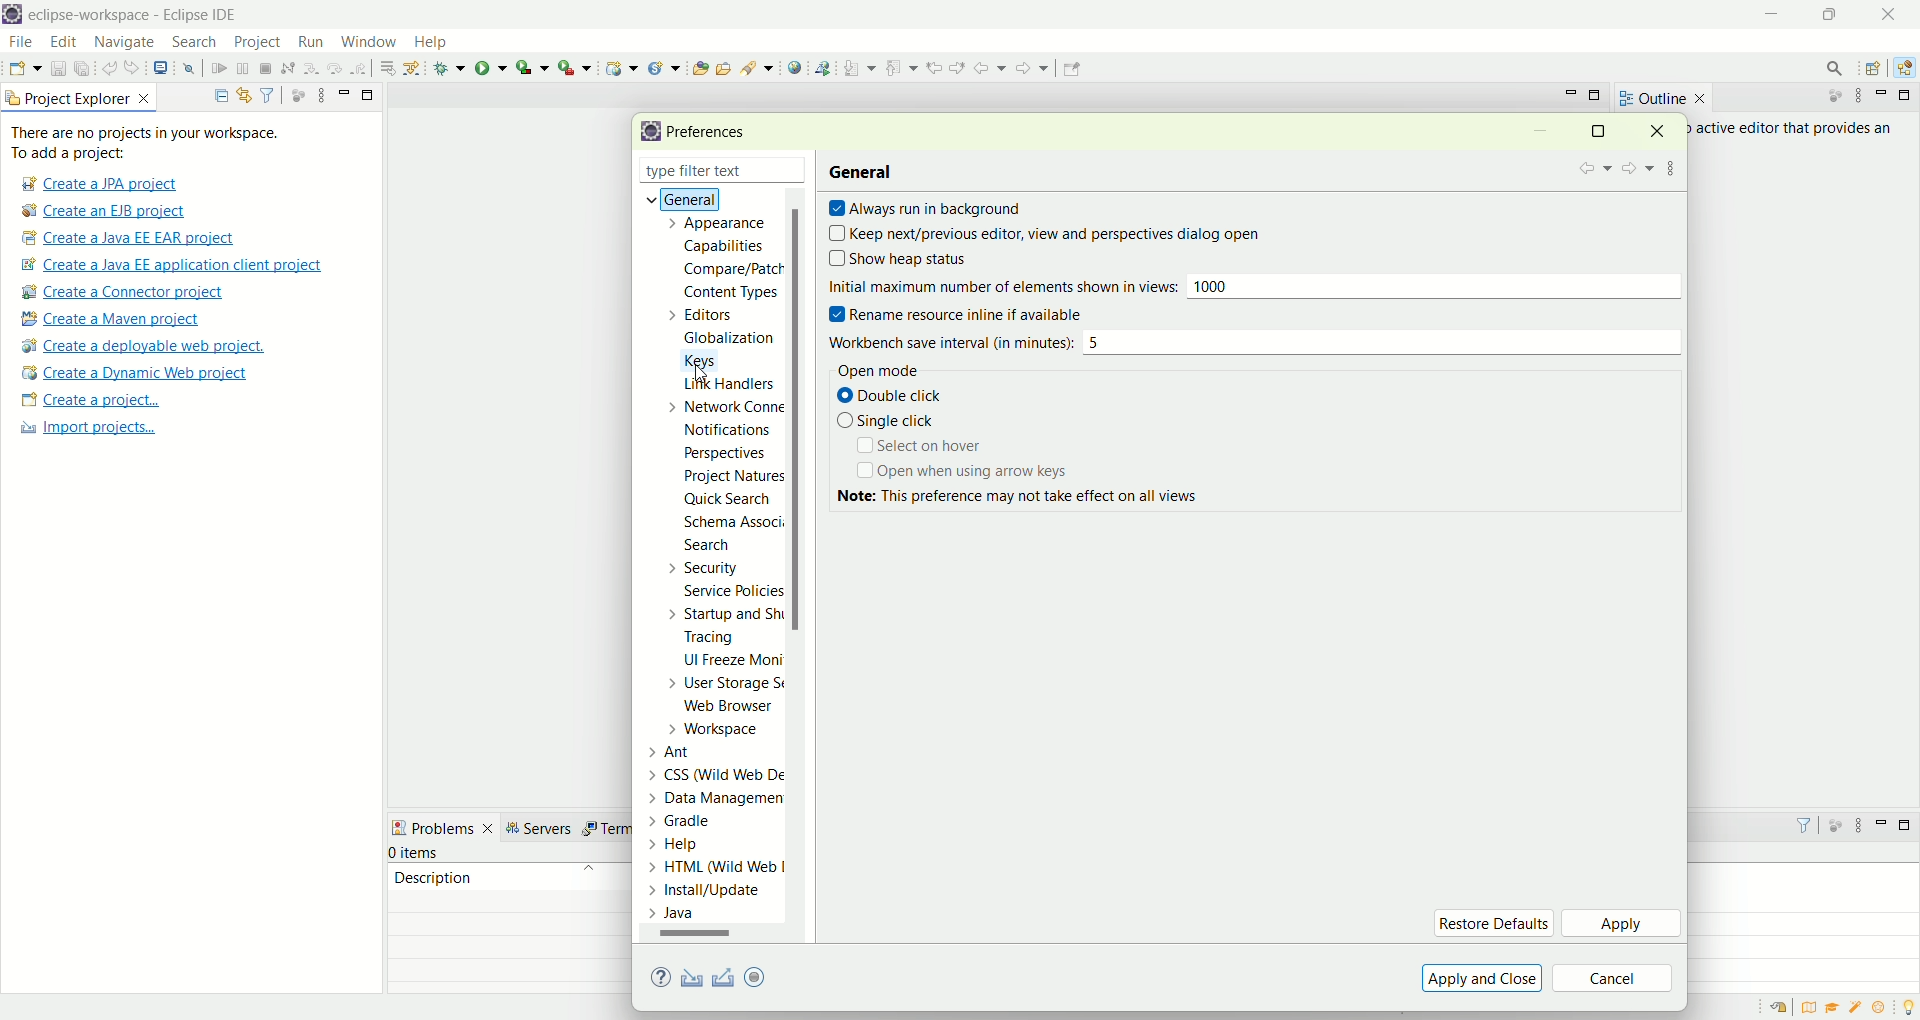  I want to click on filter, so click(267, 94).